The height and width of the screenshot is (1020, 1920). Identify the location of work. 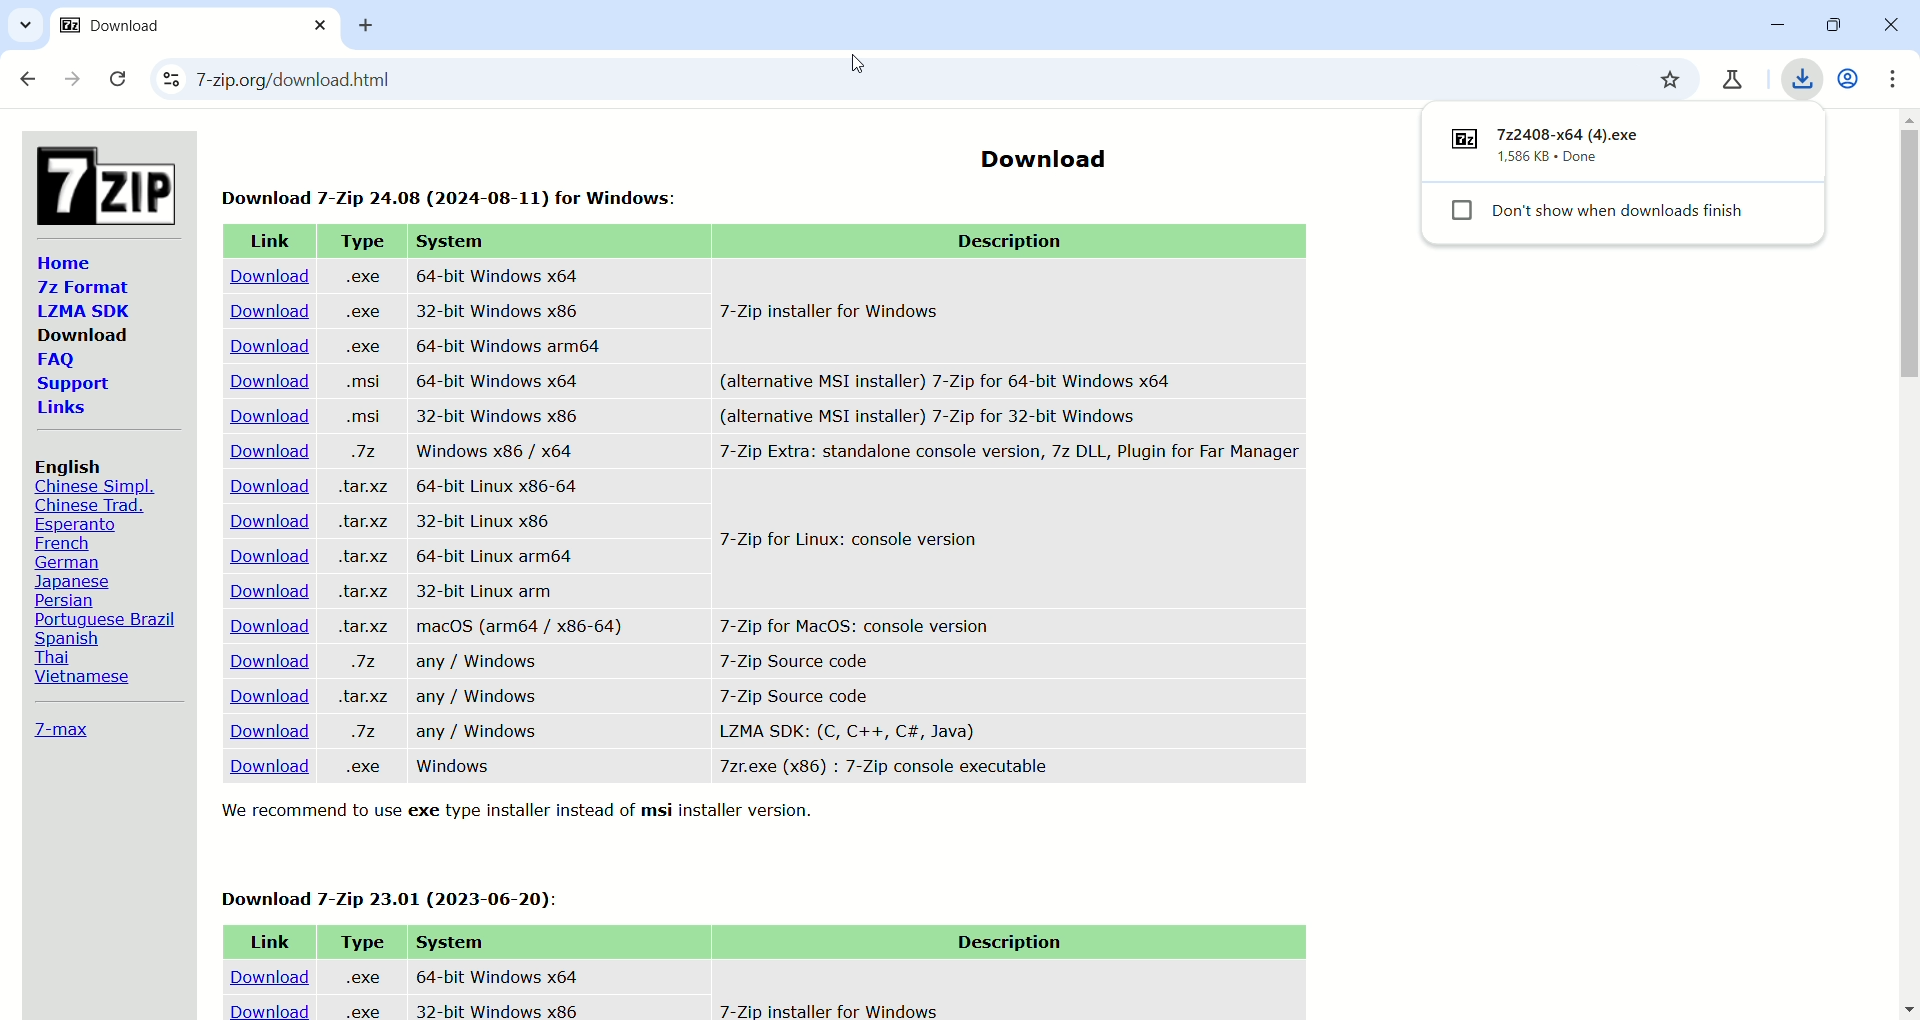
(1851, 78).